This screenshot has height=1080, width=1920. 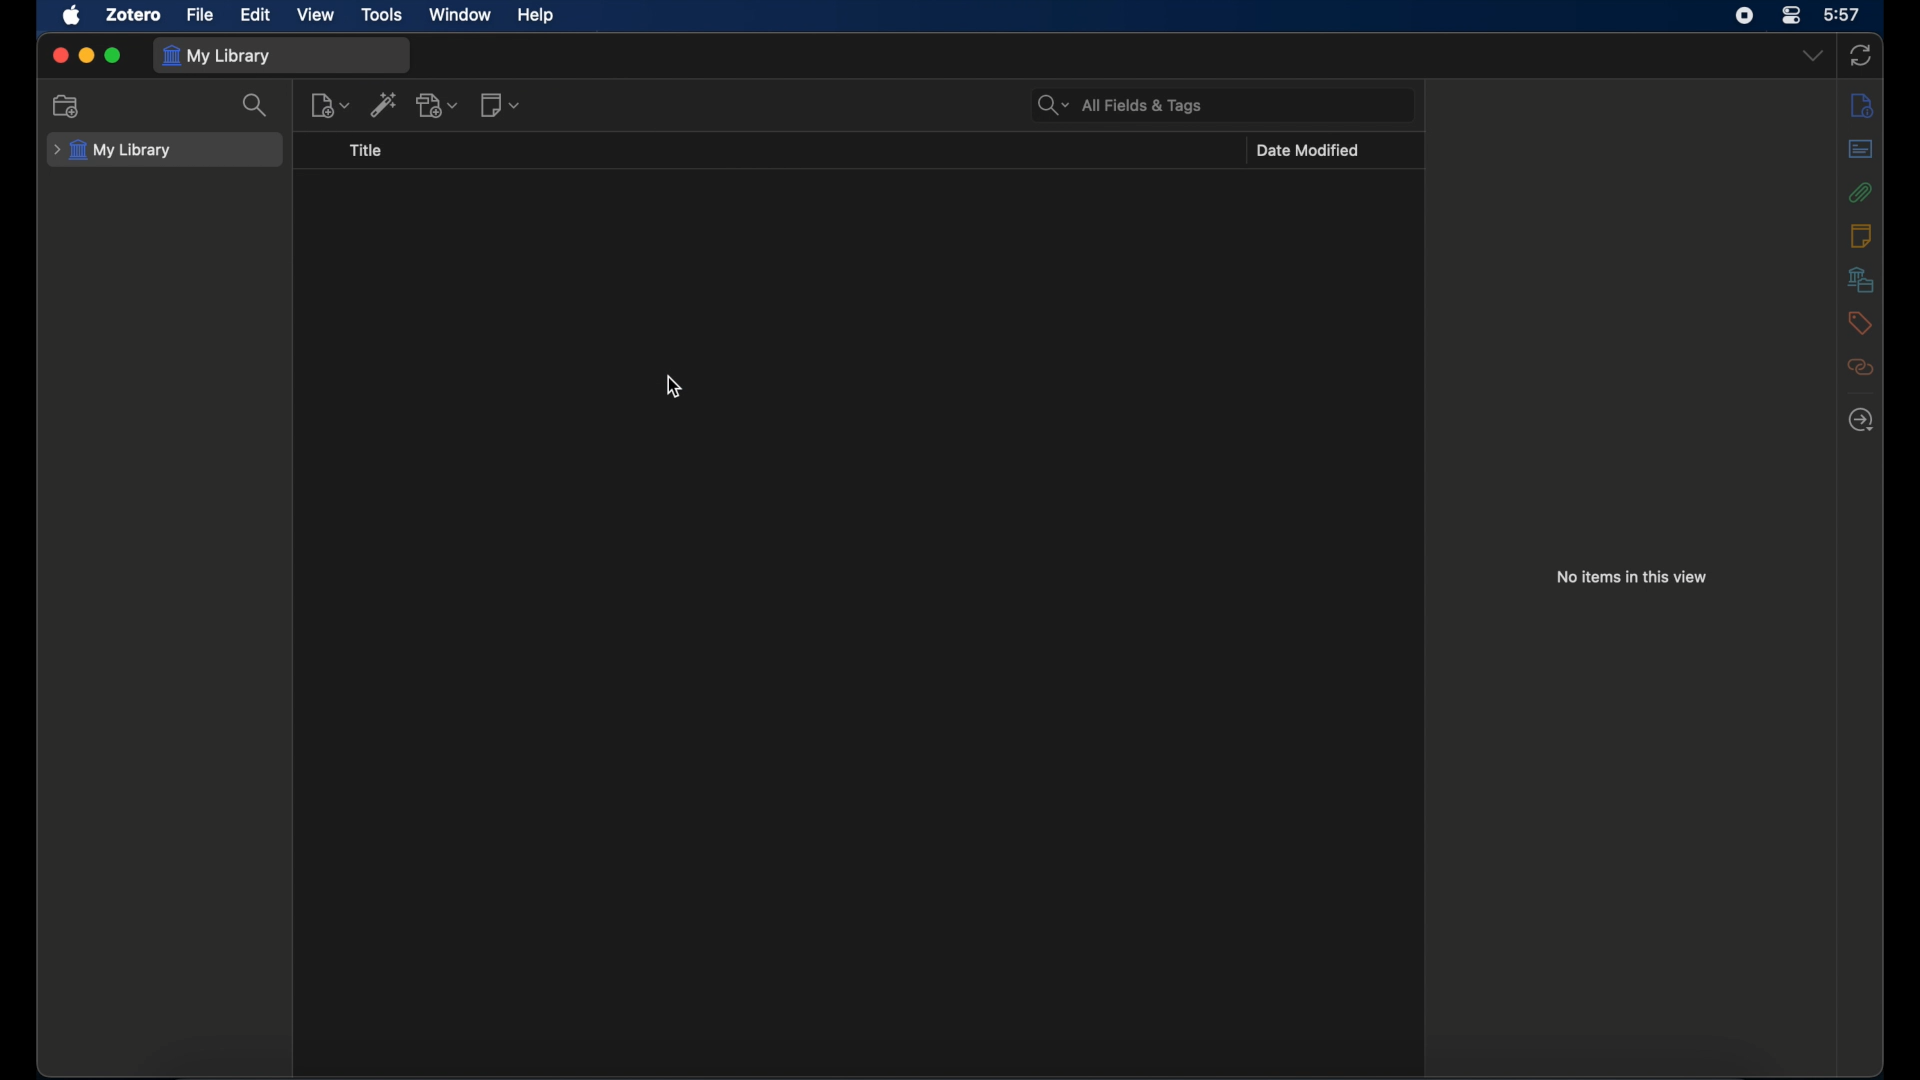 I want to click on related, so click(x=1861, y=367).